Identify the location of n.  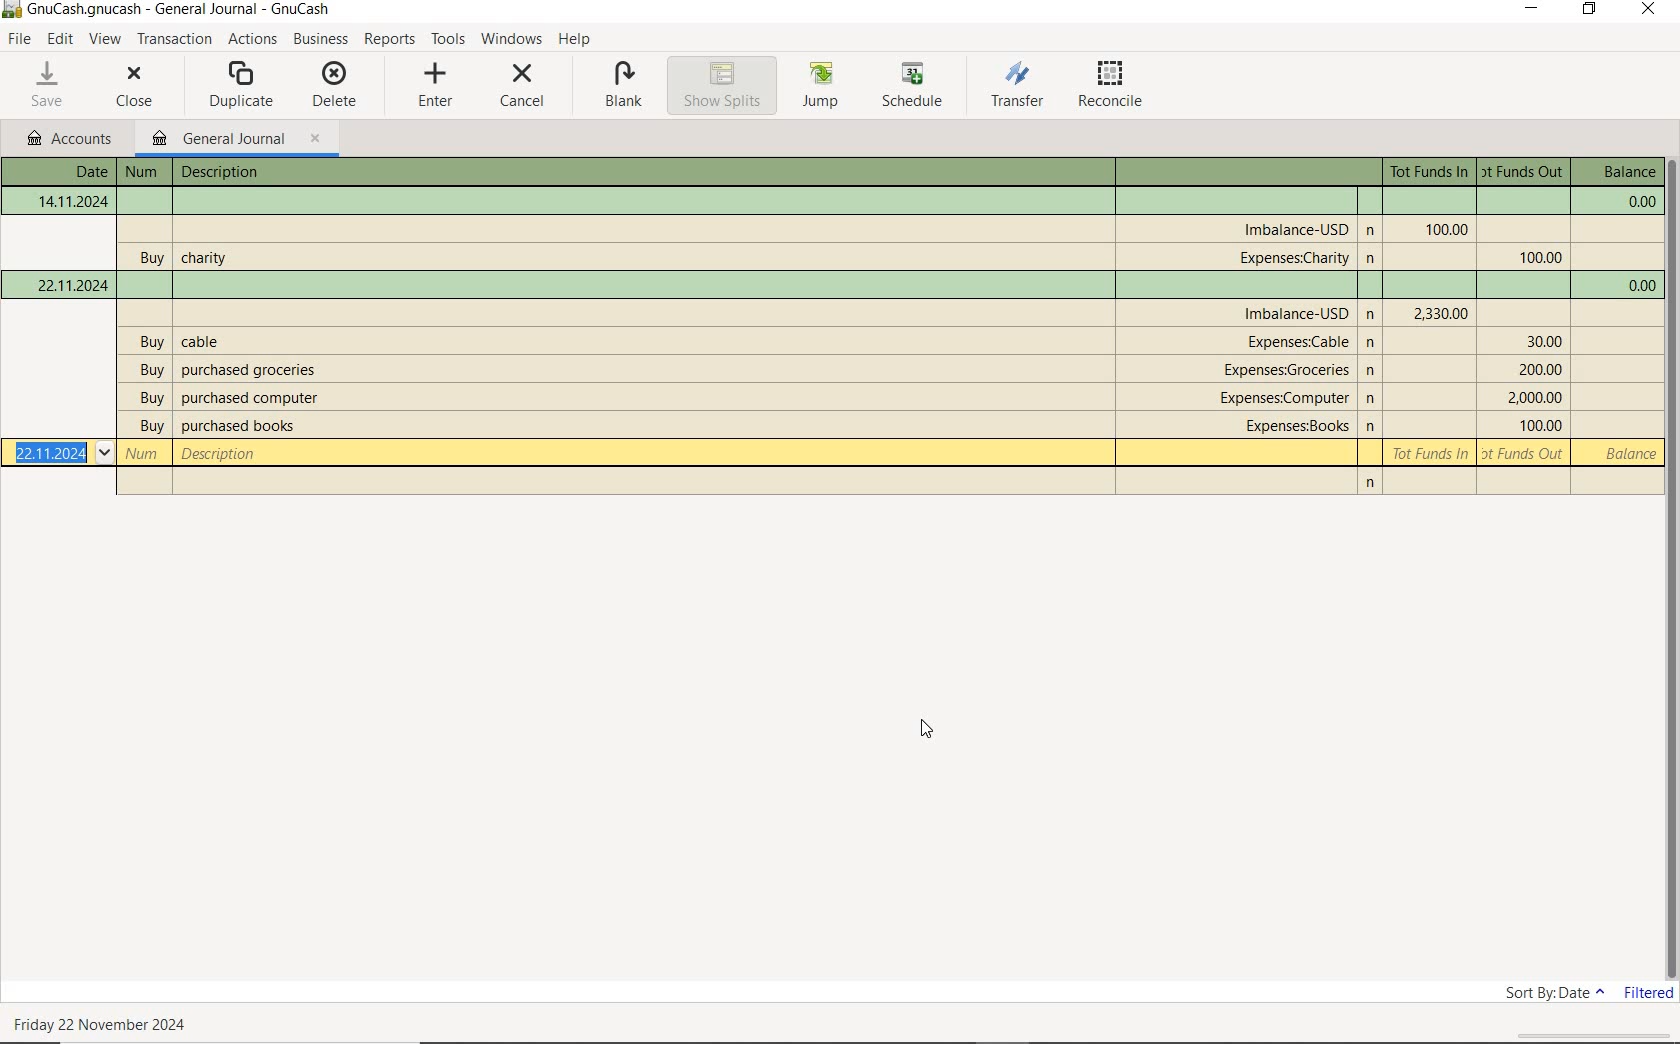
(1371, 485).